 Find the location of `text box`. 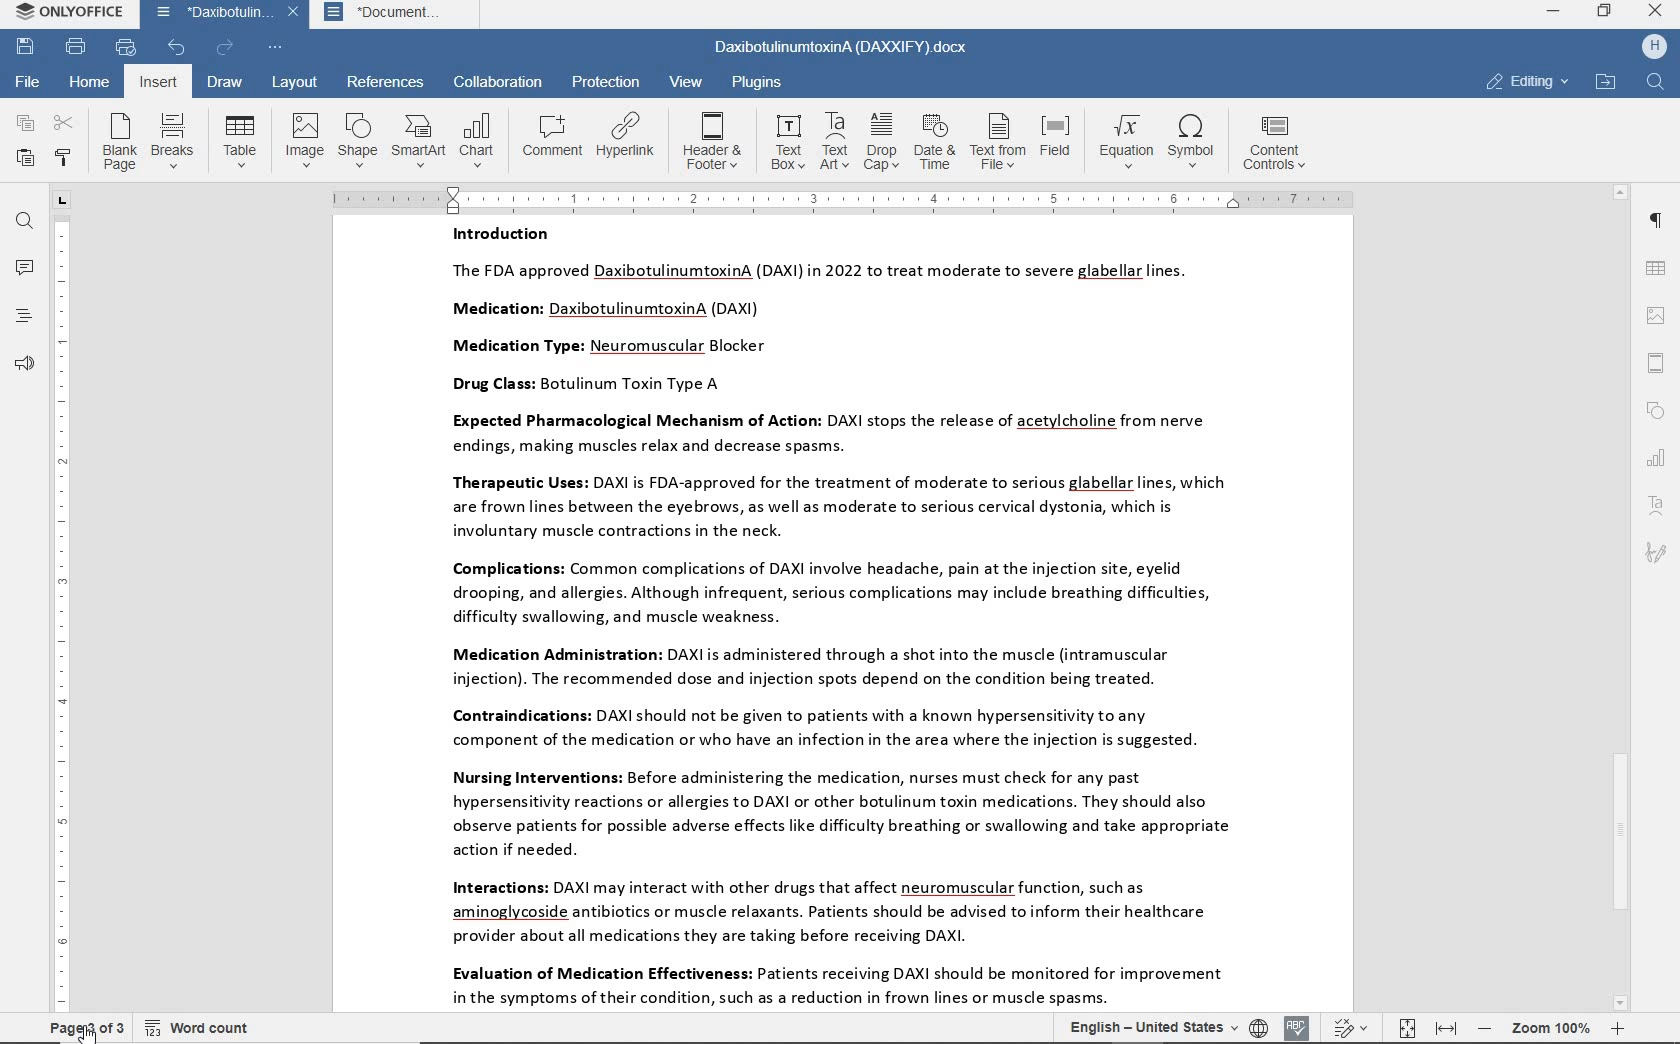

text box is located at coordinates (787, 142).